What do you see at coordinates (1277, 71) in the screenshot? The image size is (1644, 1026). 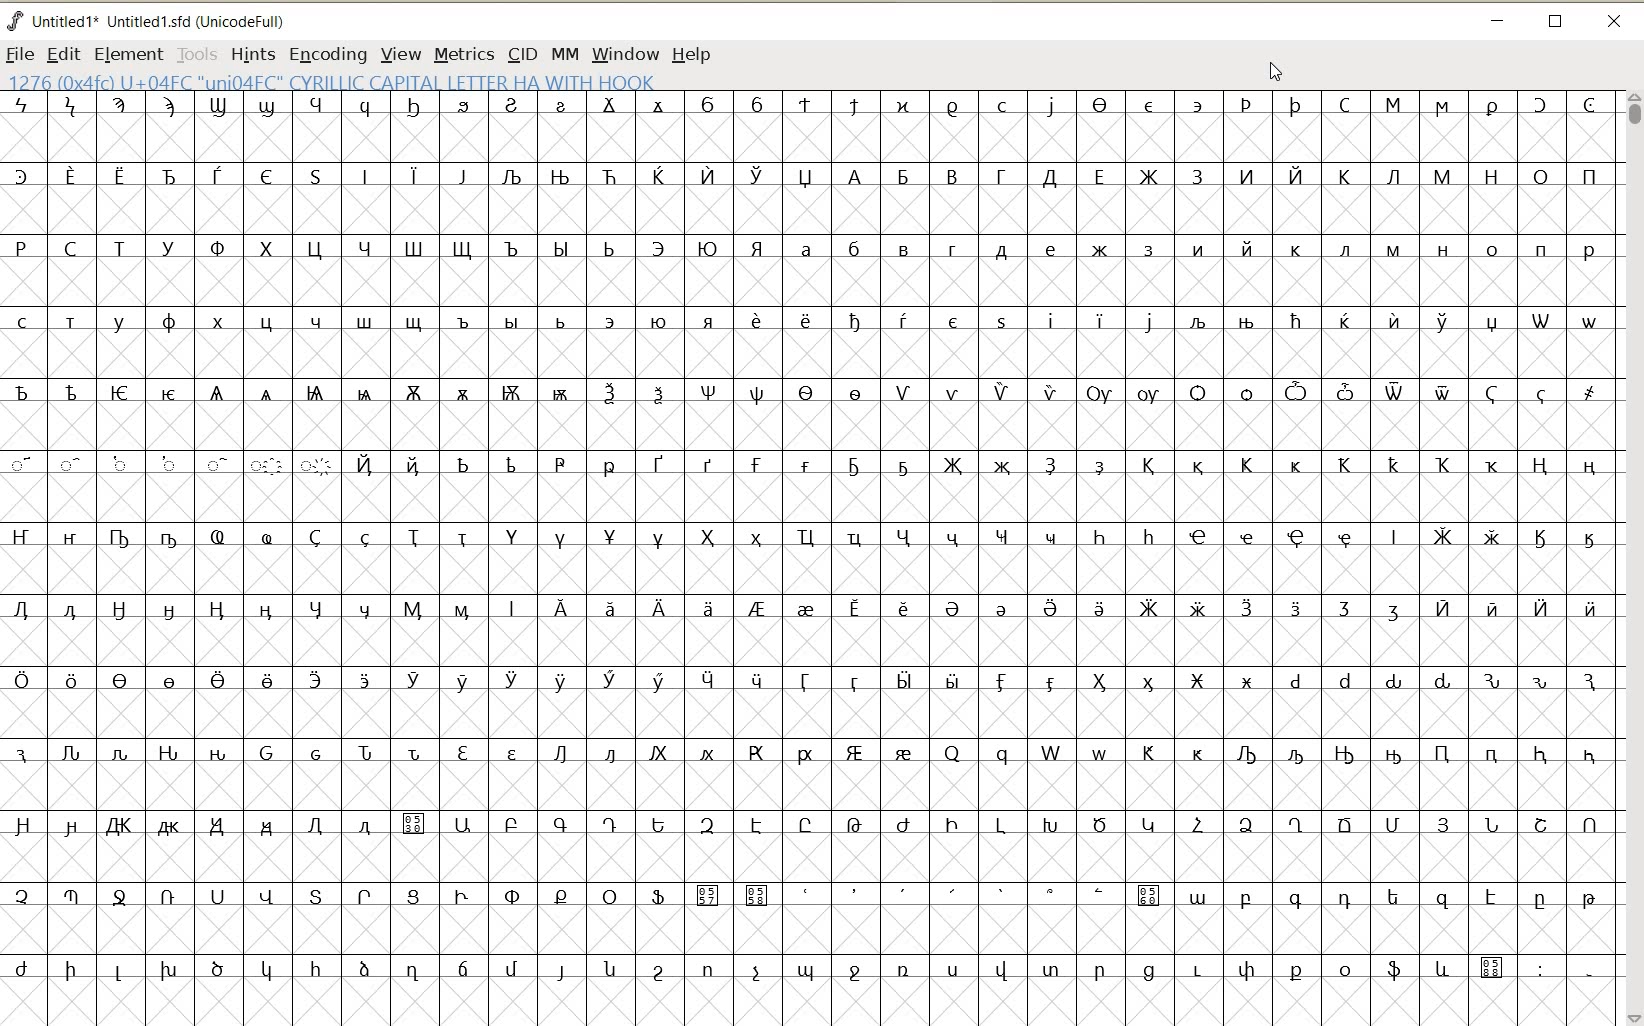 I see `CURSOR` at bounding box center [1277, 71].